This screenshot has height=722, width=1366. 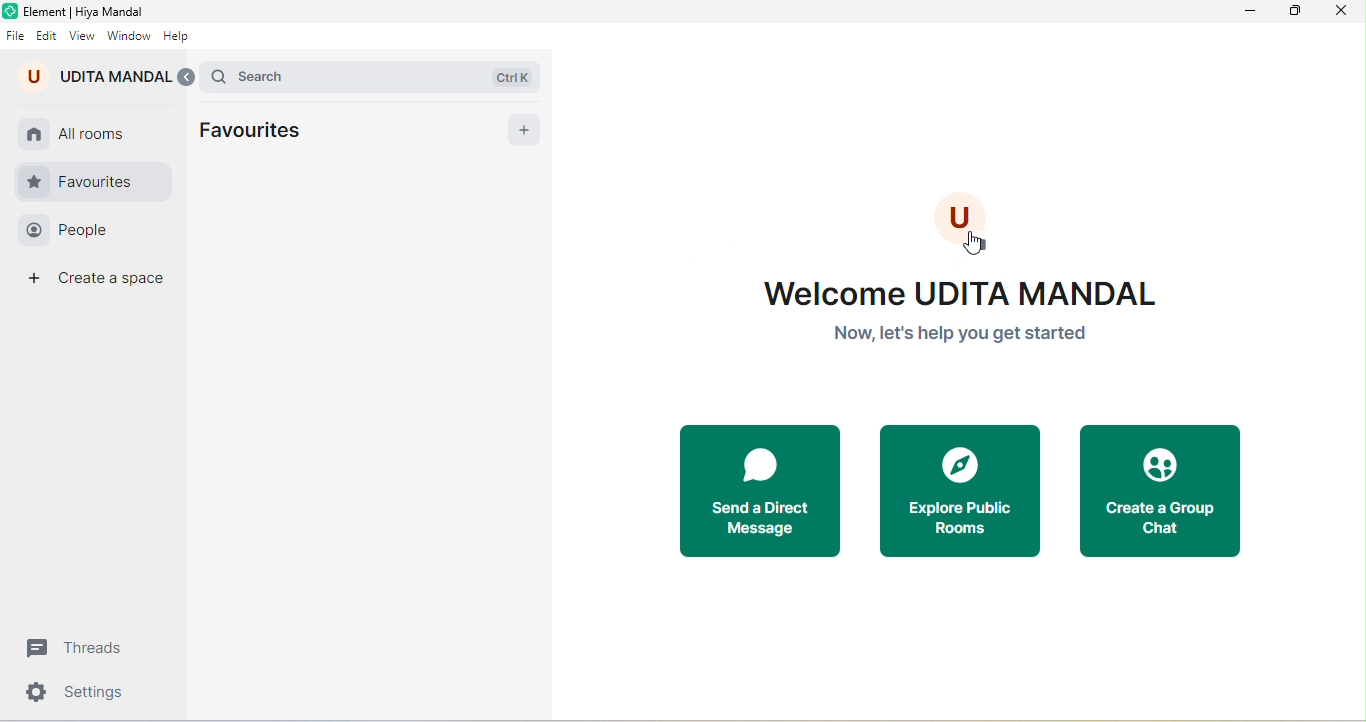 What do you see at coordinates (1253, 13) in the screenshot?
I see `minimize` at bounding box center [1253, 13].